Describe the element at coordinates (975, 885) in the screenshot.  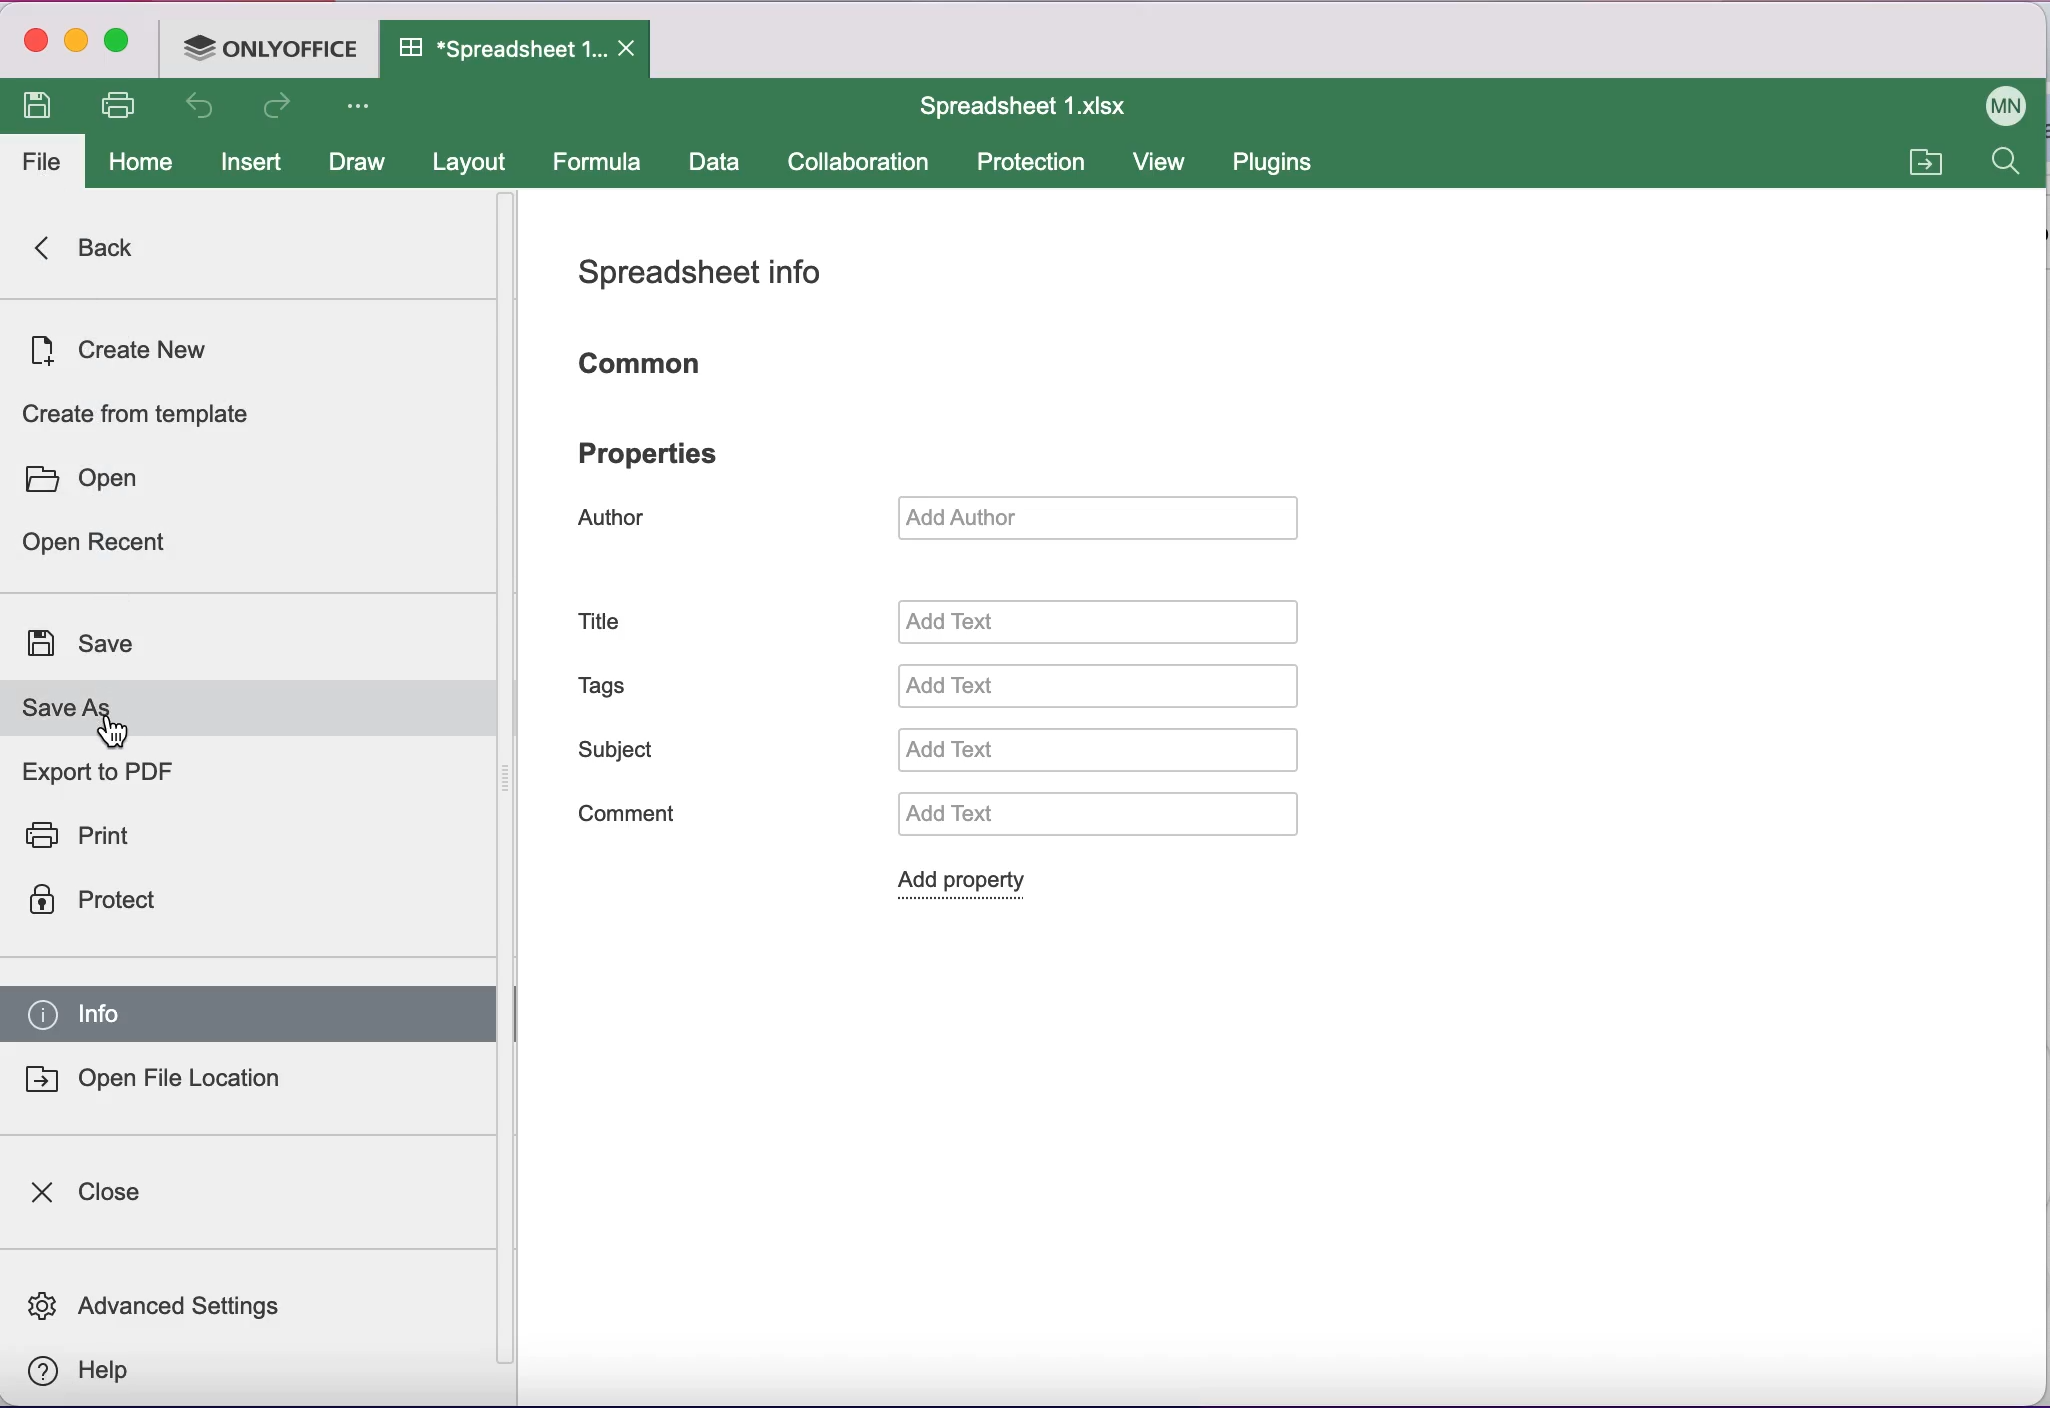
I see `add property` at that location.